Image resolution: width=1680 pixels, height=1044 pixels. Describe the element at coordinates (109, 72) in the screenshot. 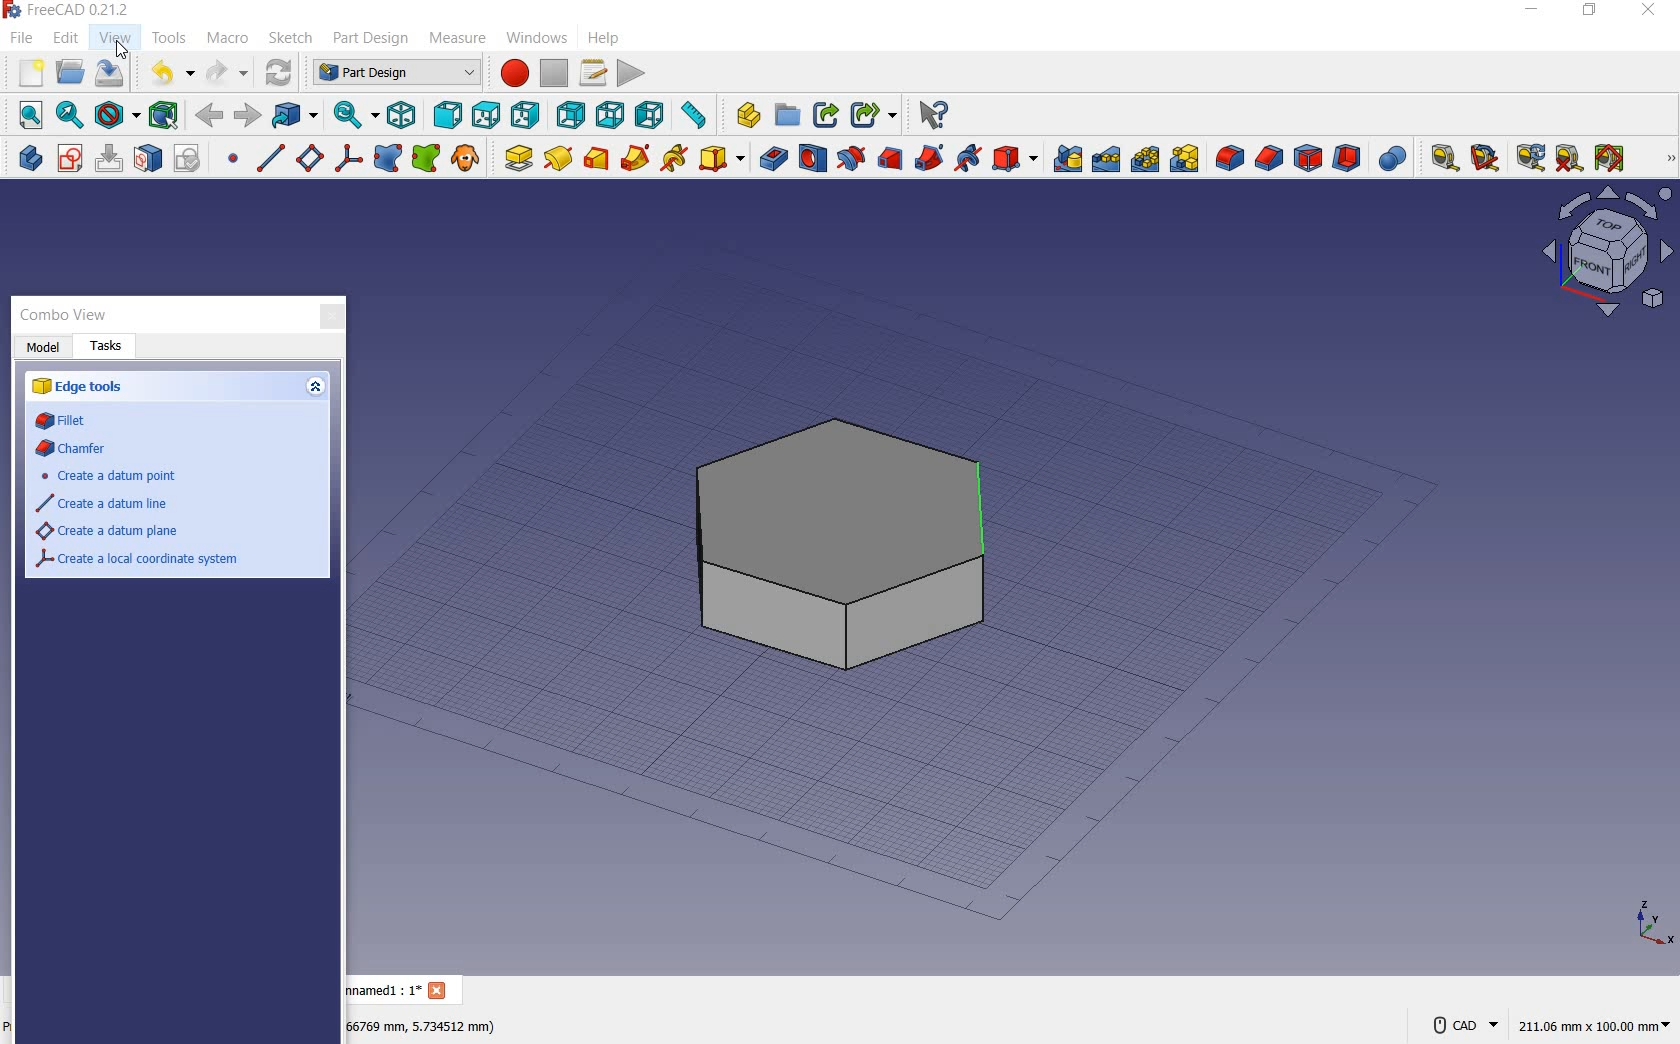

I see `save` at that location.